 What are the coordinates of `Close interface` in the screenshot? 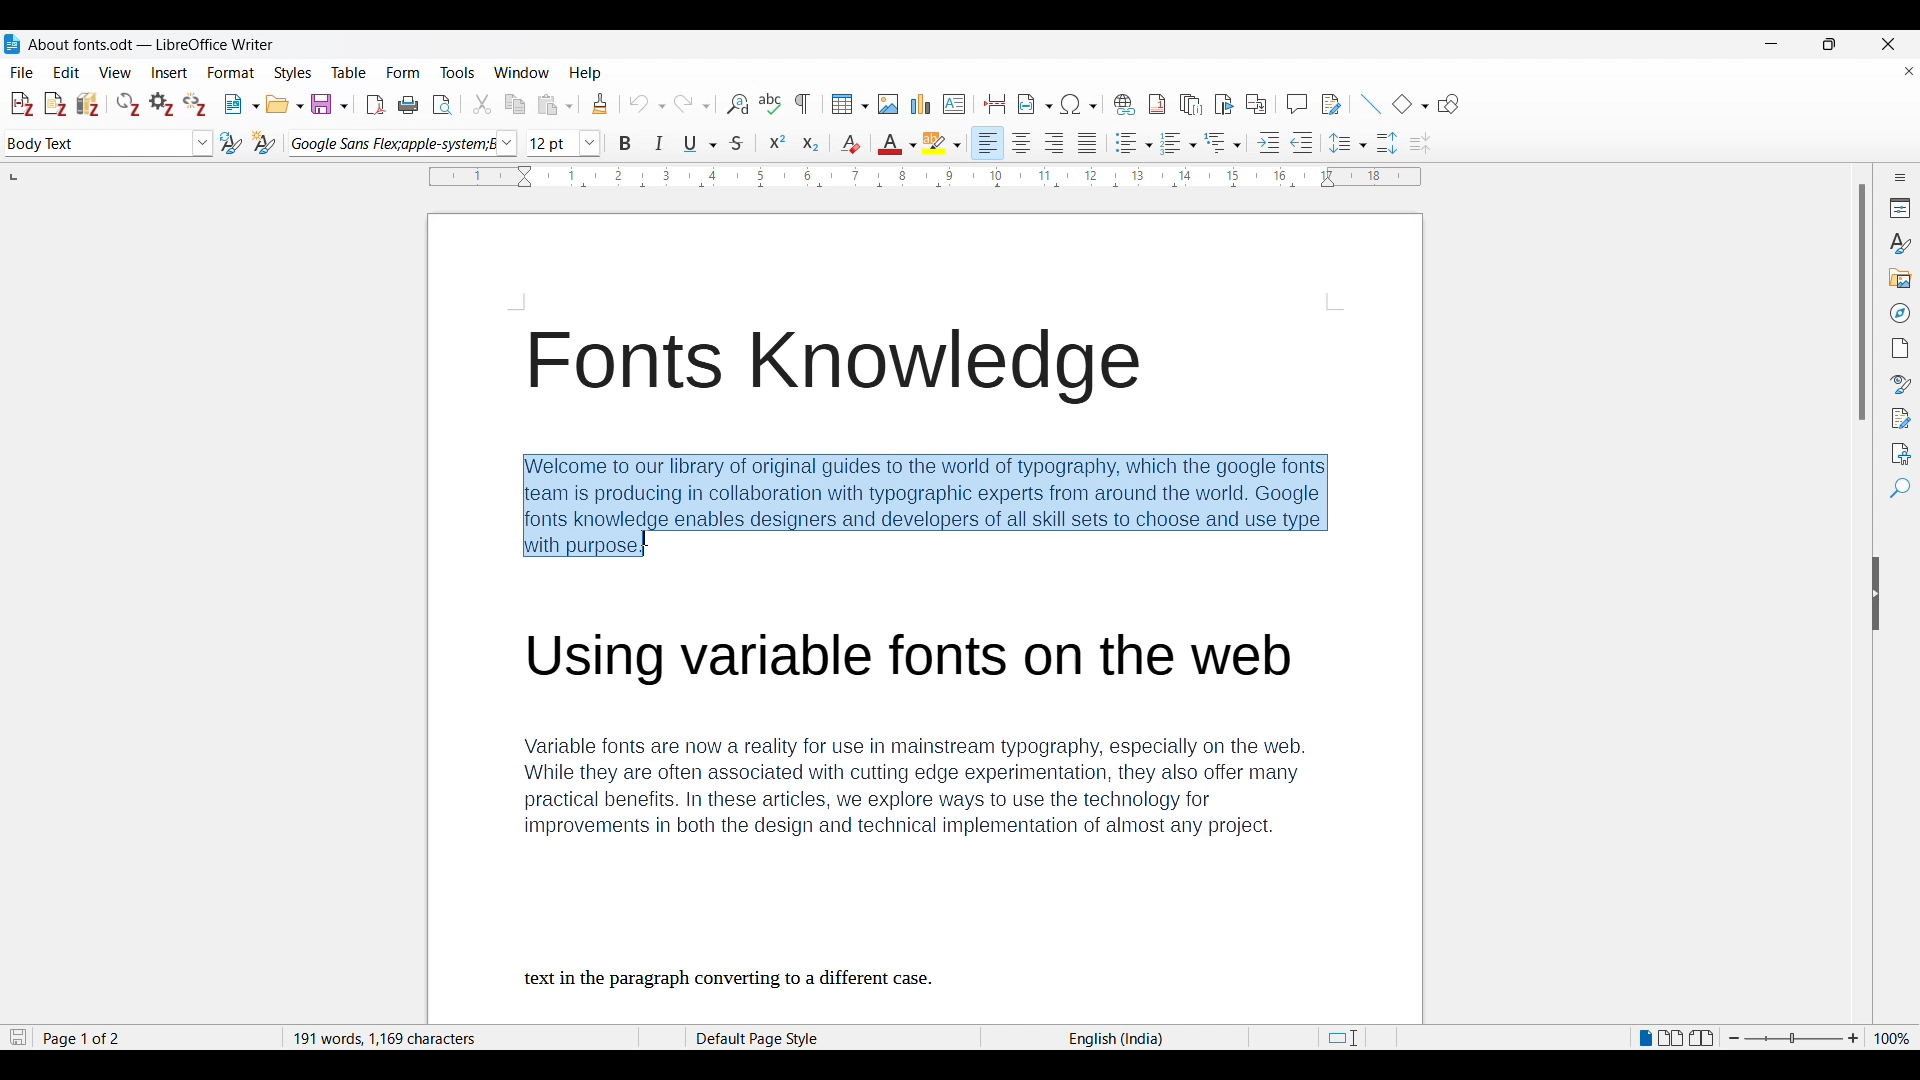 It's located at (1888, 44).